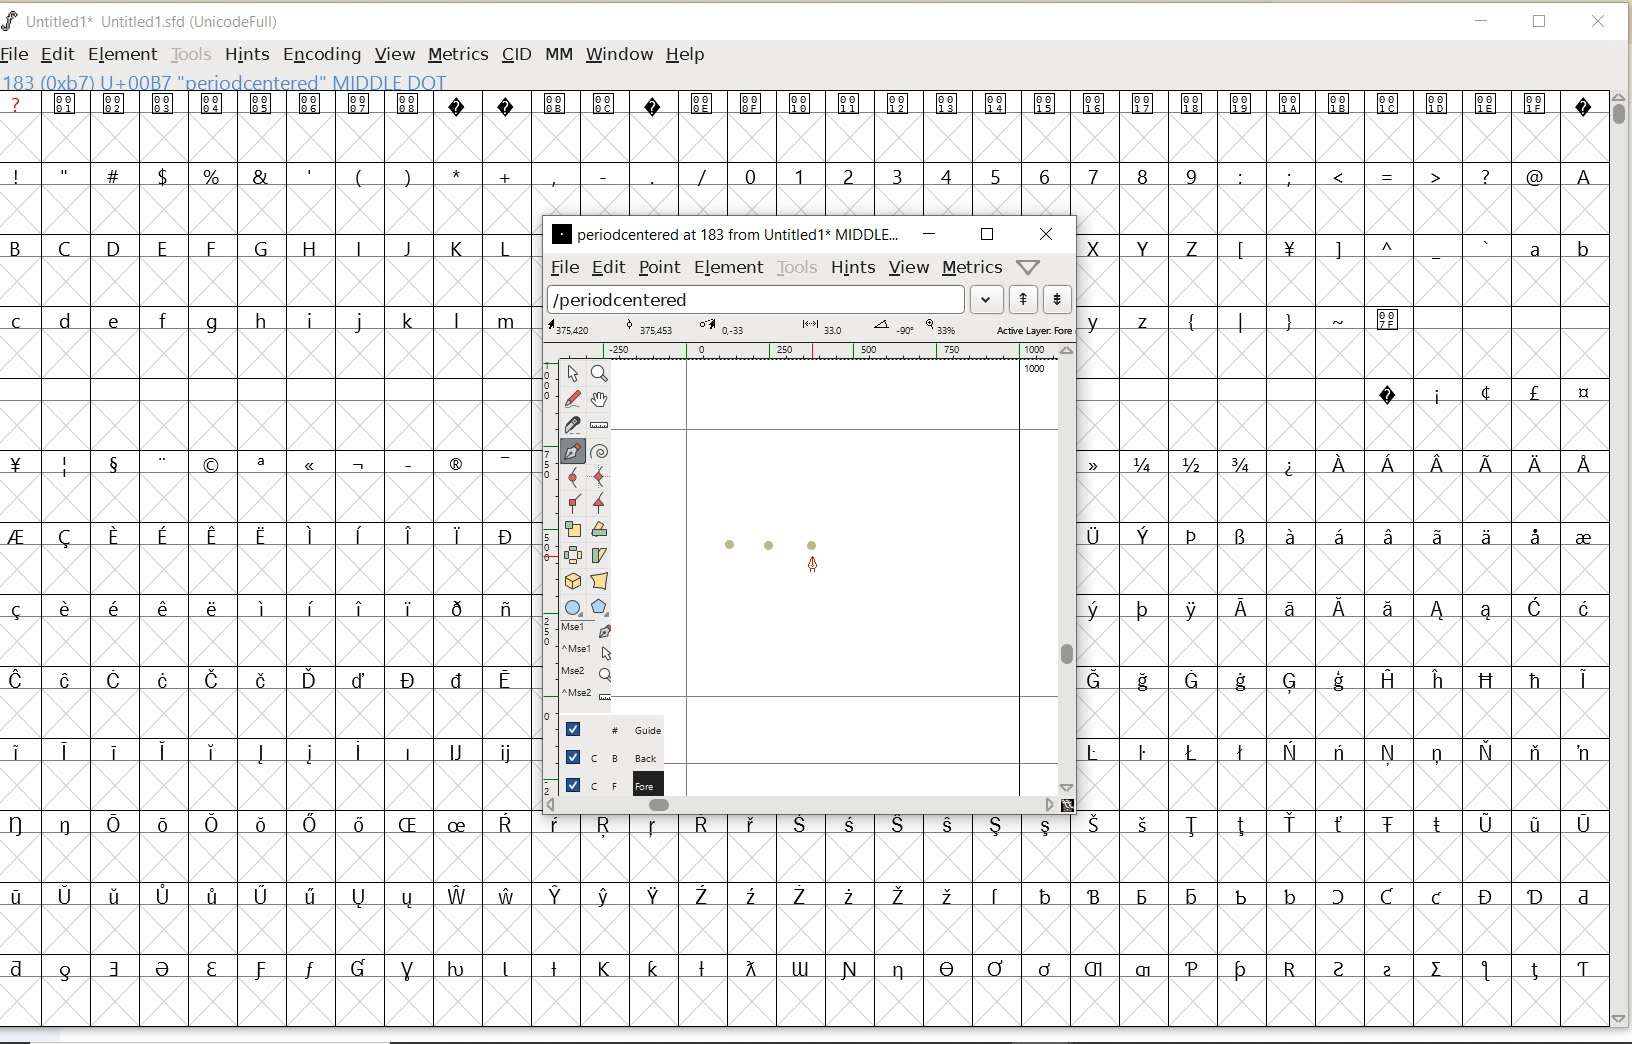 This screenshot has height=1044, width=1632. I want to click on cursor events on the opened outline window, so click(587, 662).